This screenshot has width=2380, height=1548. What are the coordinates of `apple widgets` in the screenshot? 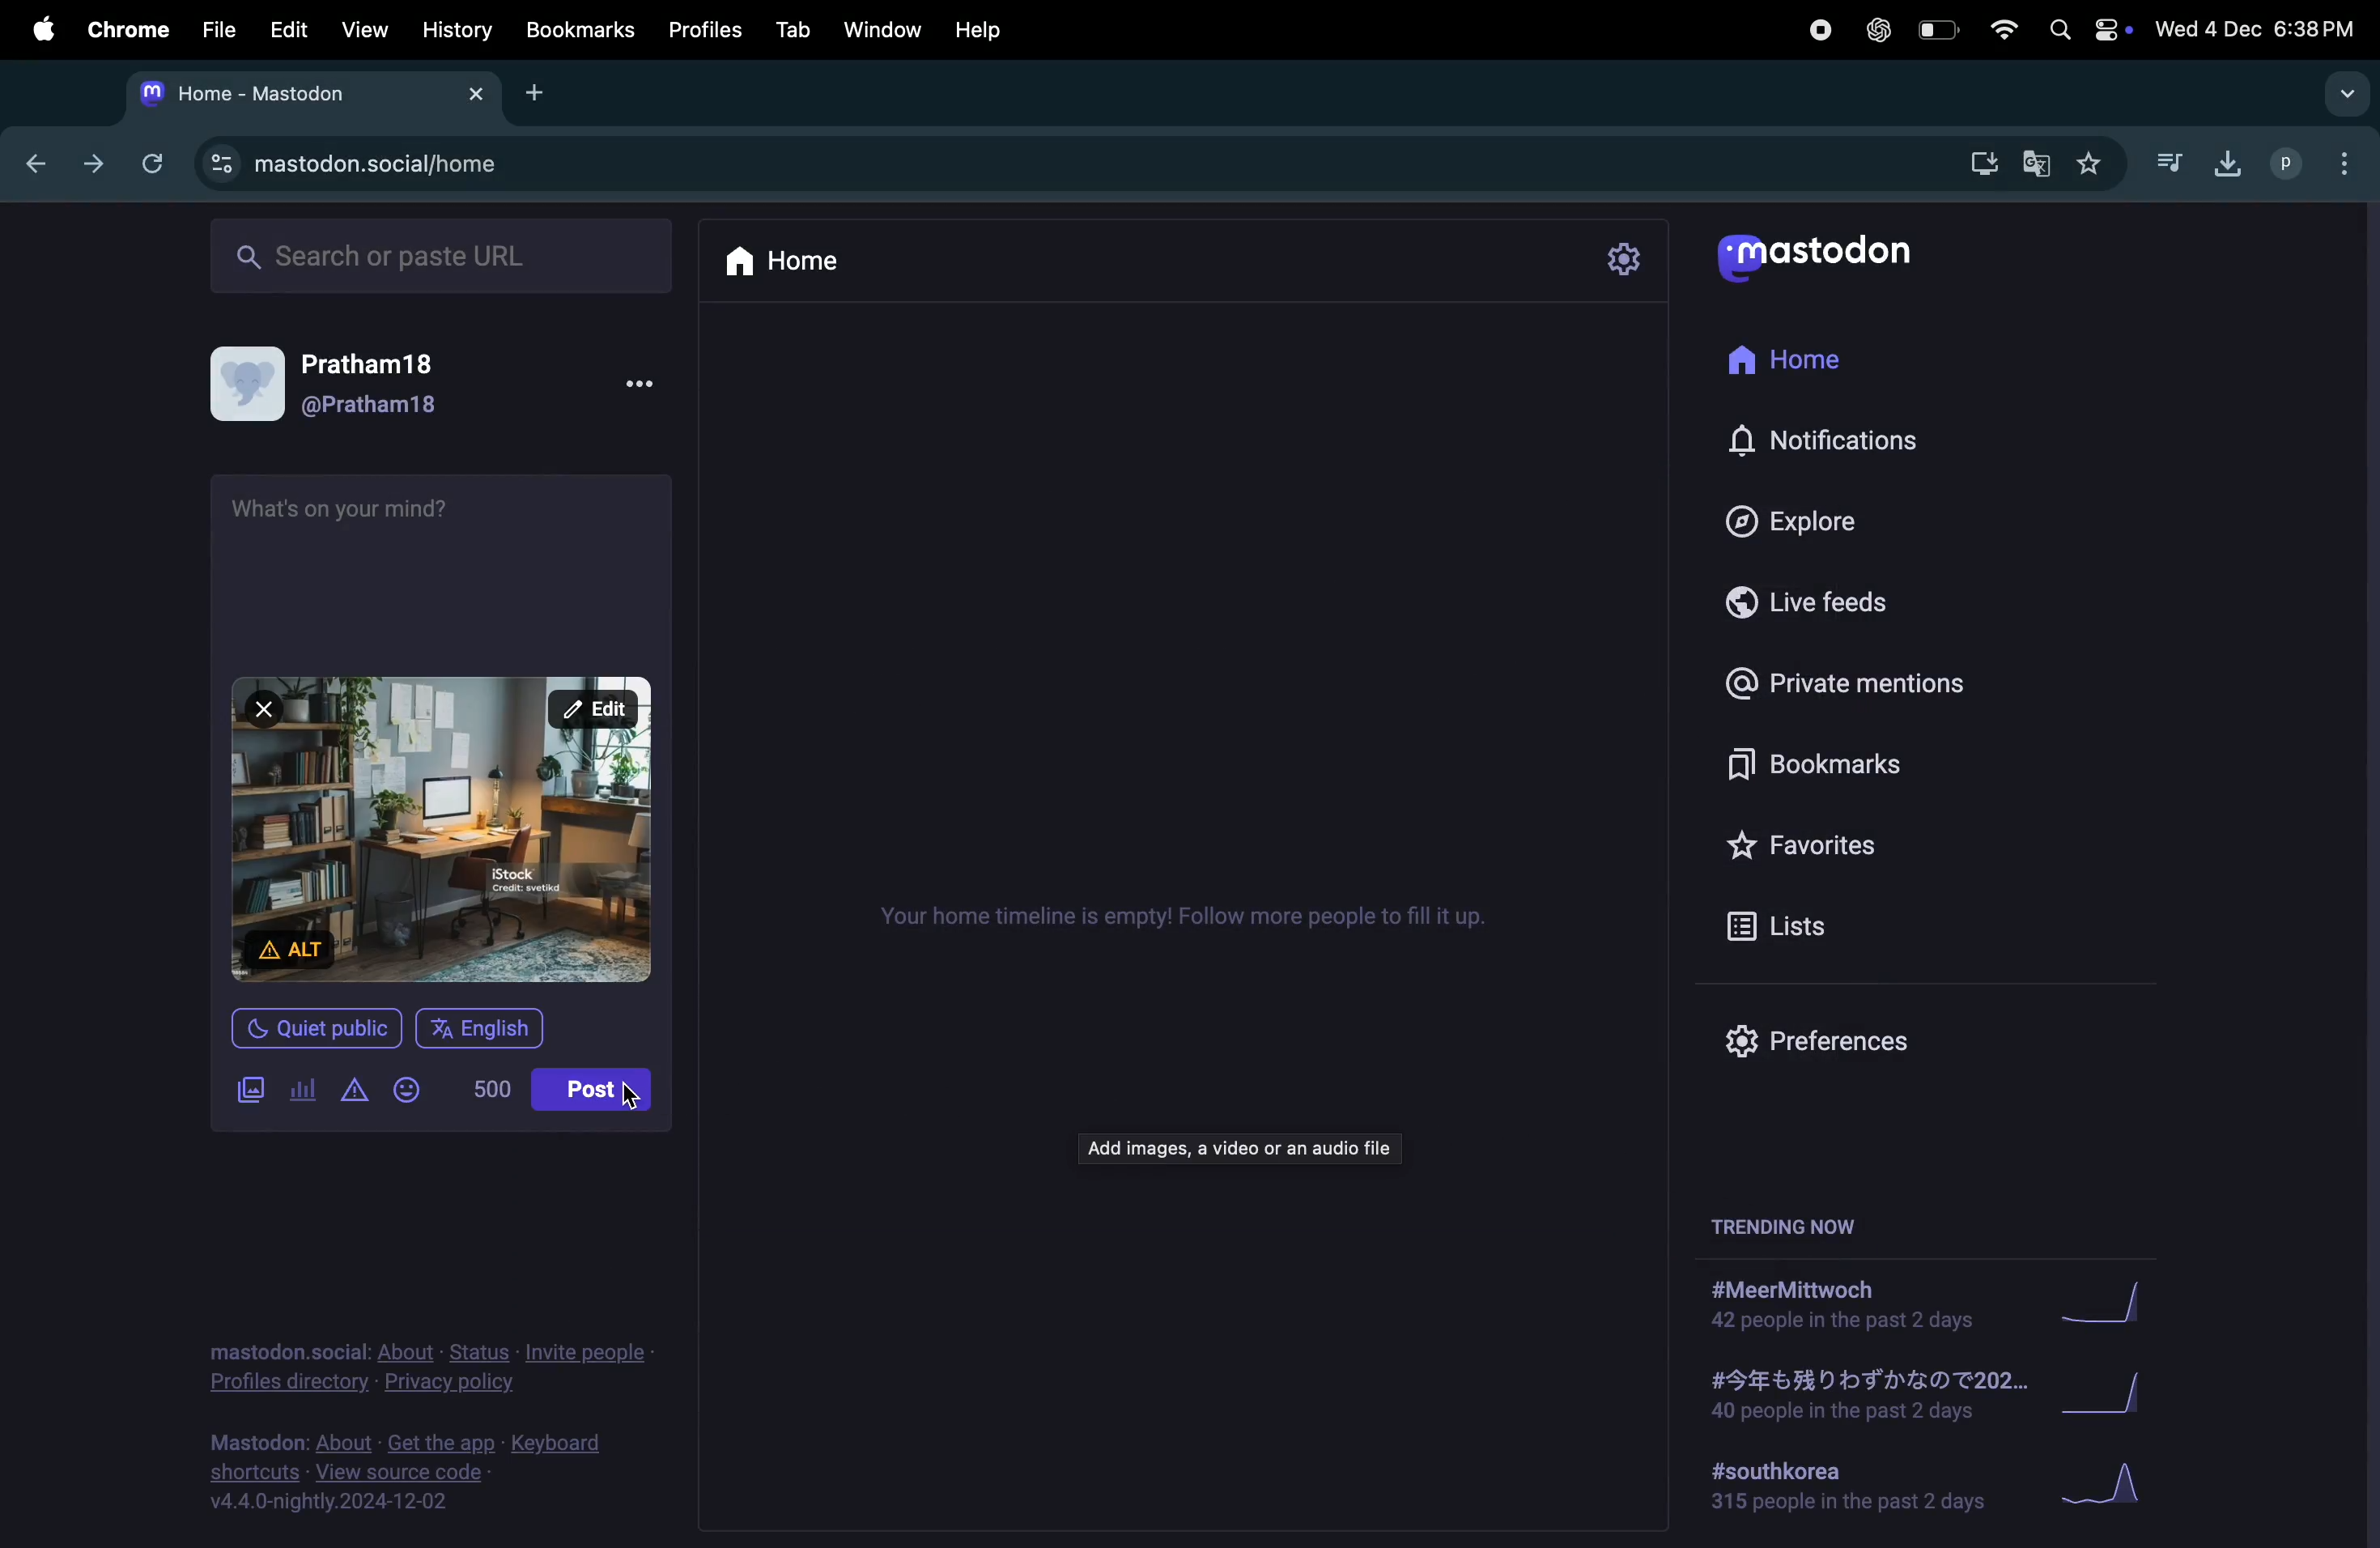 It's located at (2089, 30).